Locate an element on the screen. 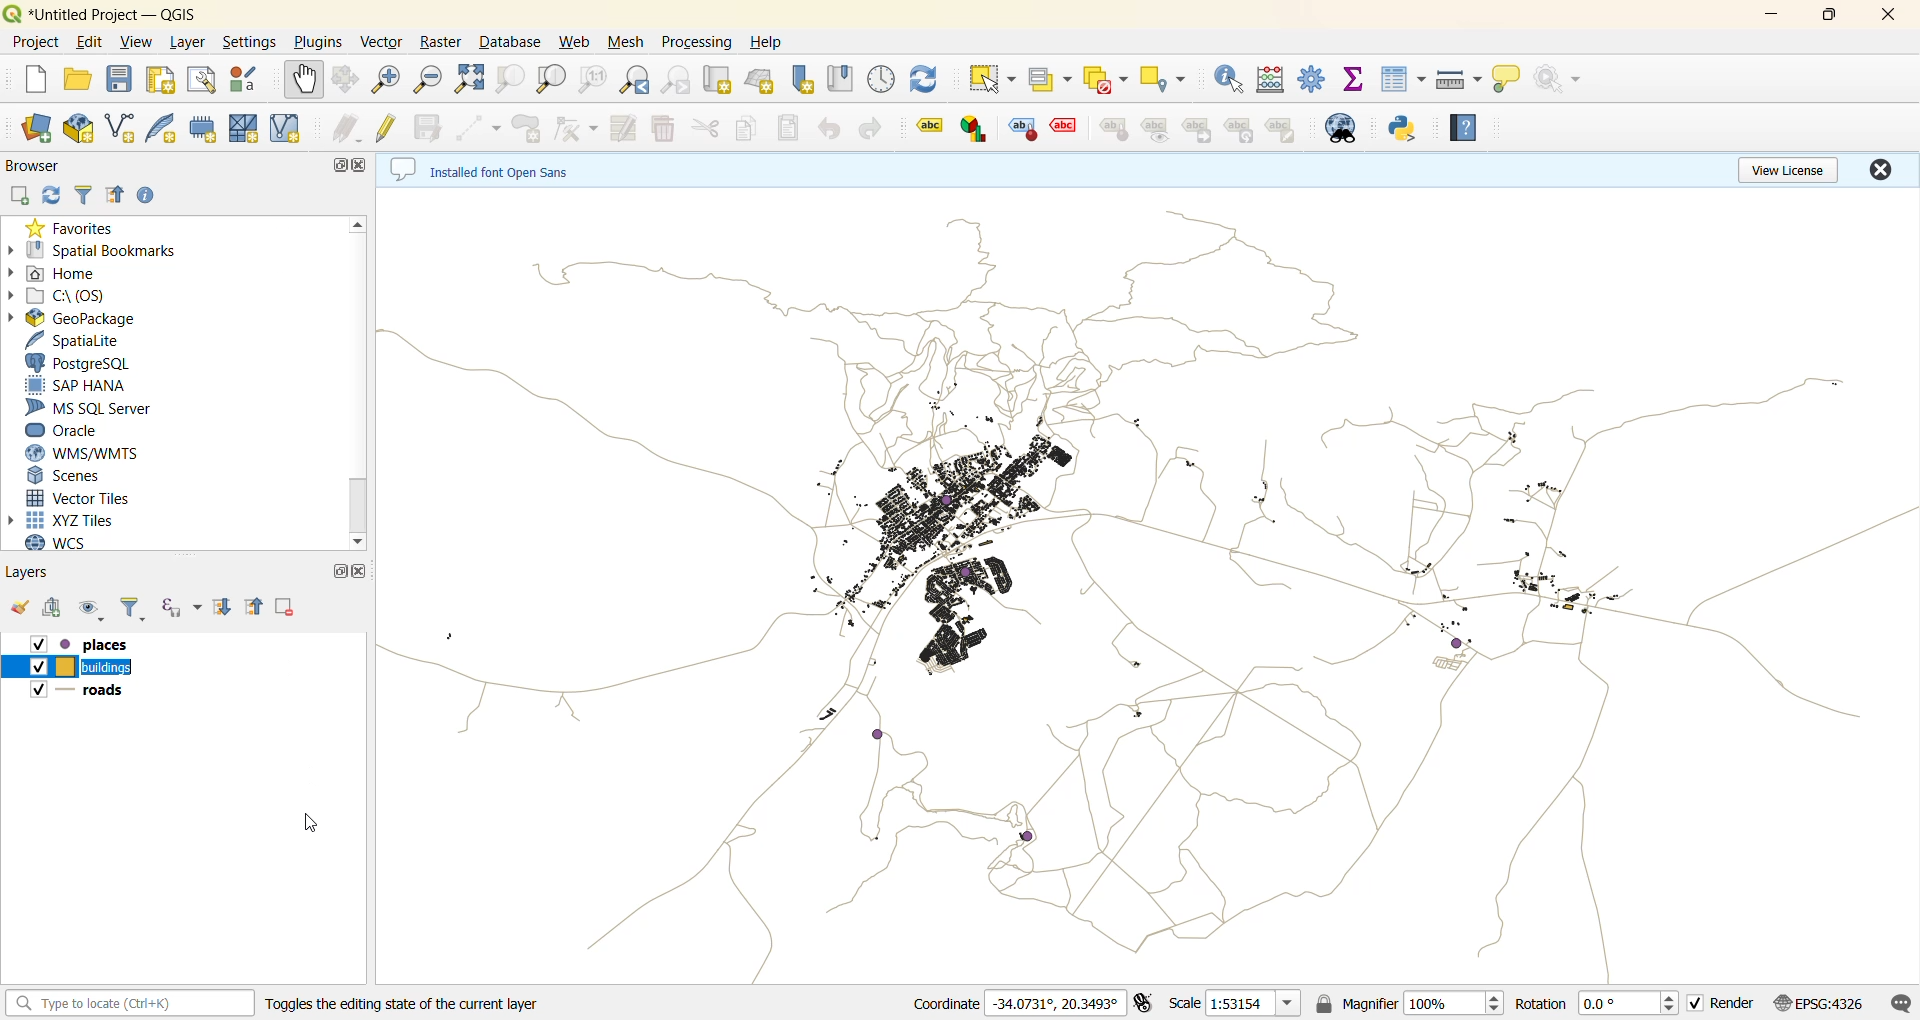 The image size is (1920, 1020). vector is located at coordinates (384, 43).